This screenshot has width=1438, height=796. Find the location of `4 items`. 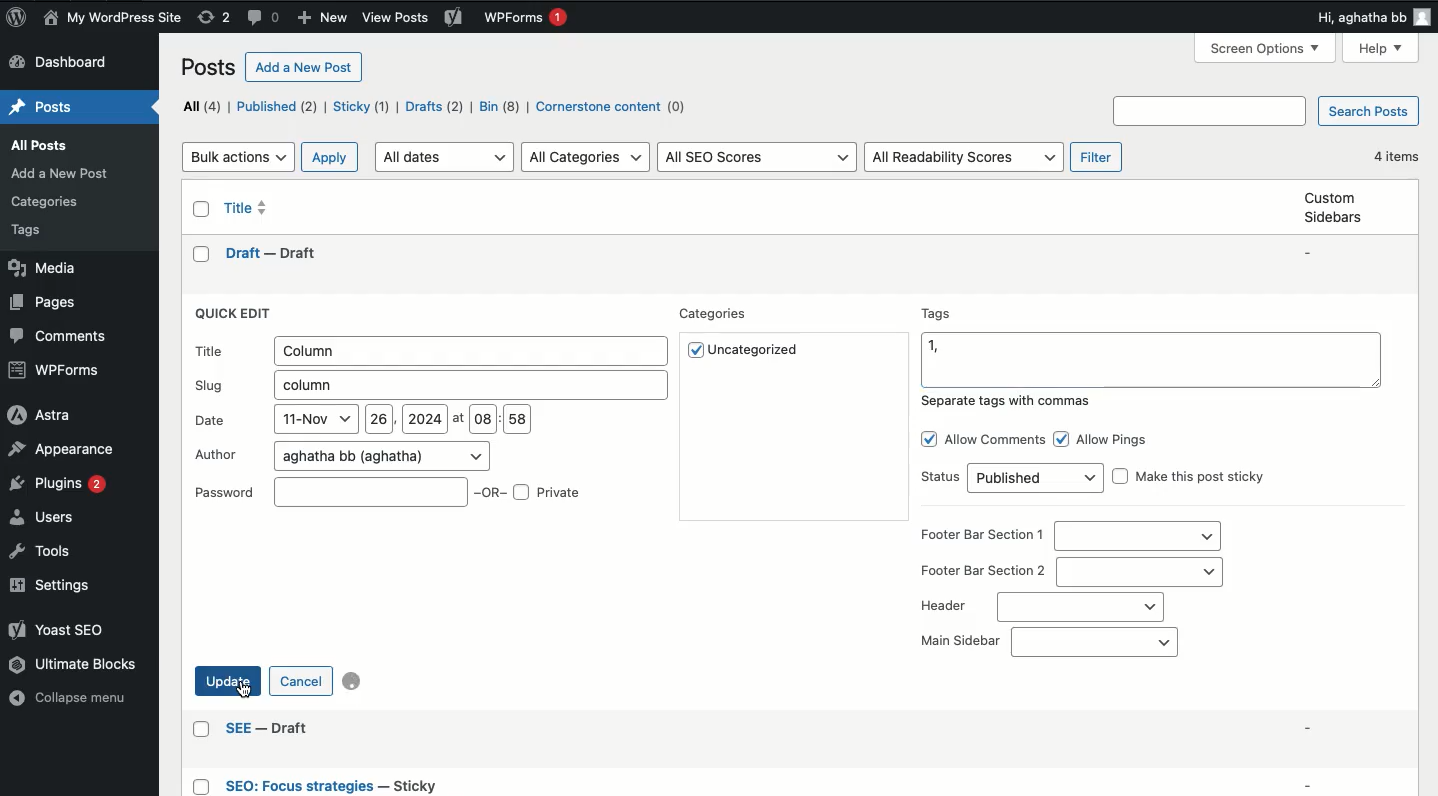

4 items is located at coordinates (1395, 158).